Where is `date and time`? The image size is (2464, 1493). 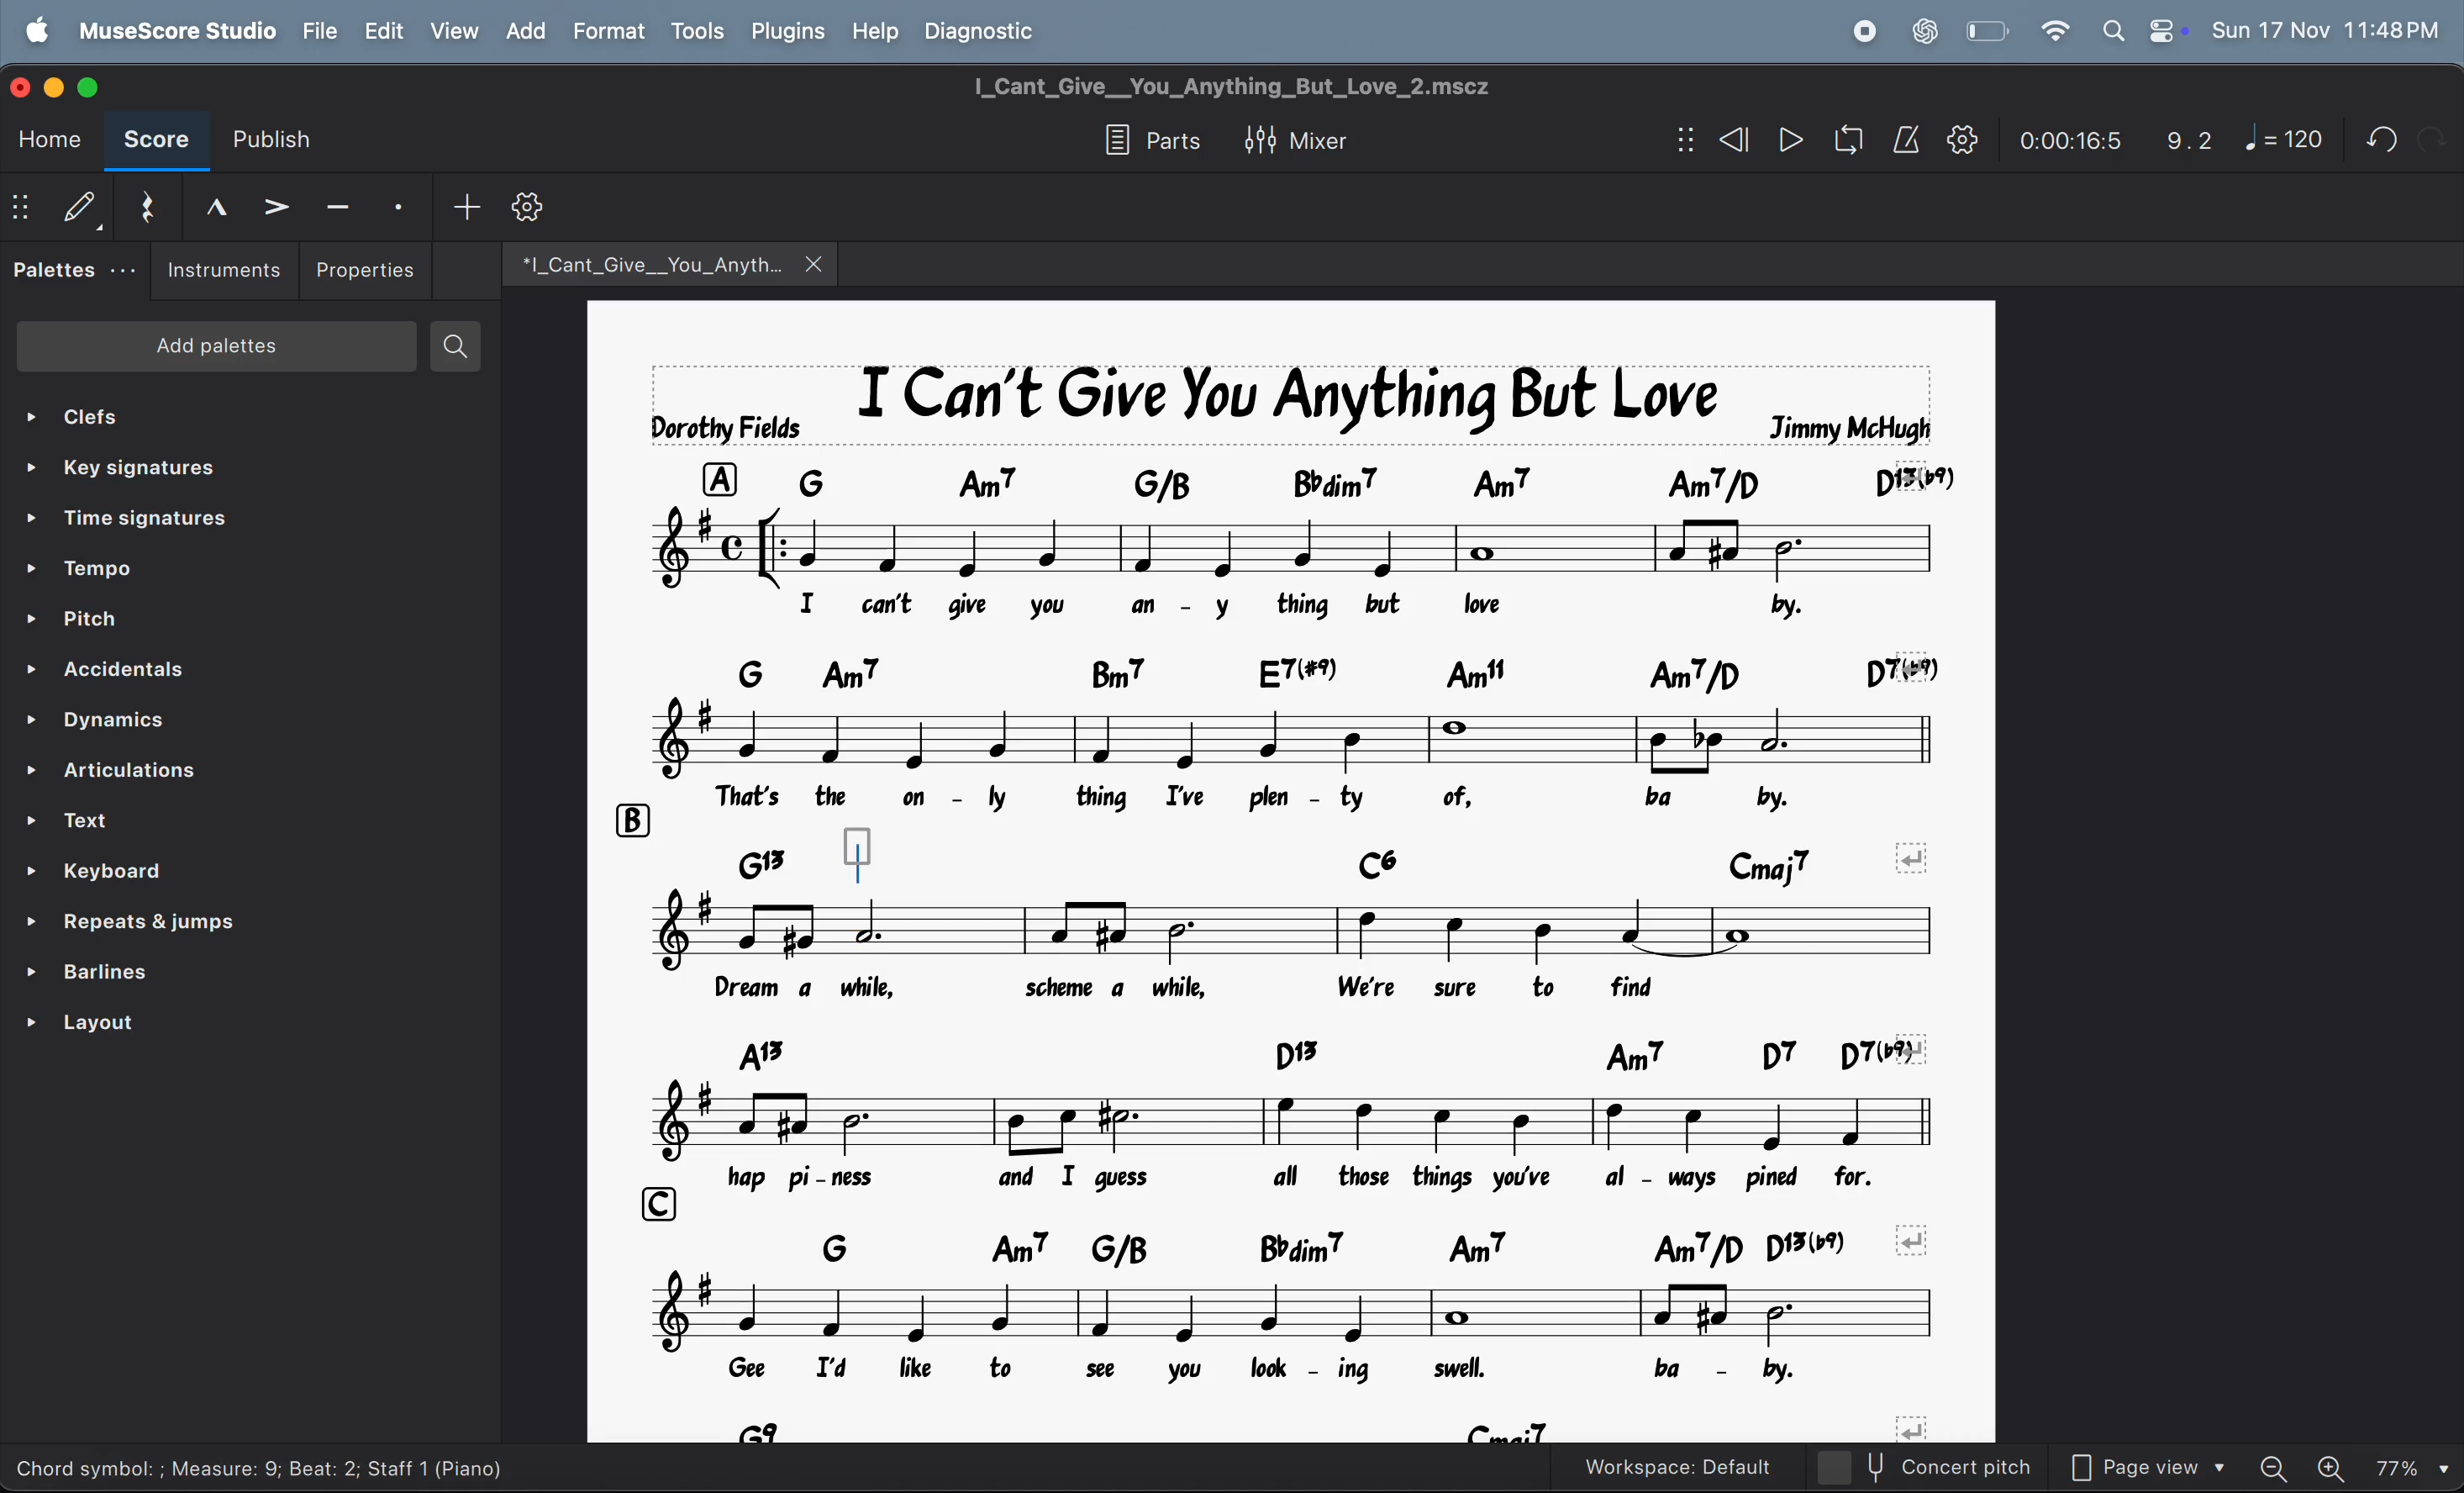 date and time is located at coordinates (2326, 29).